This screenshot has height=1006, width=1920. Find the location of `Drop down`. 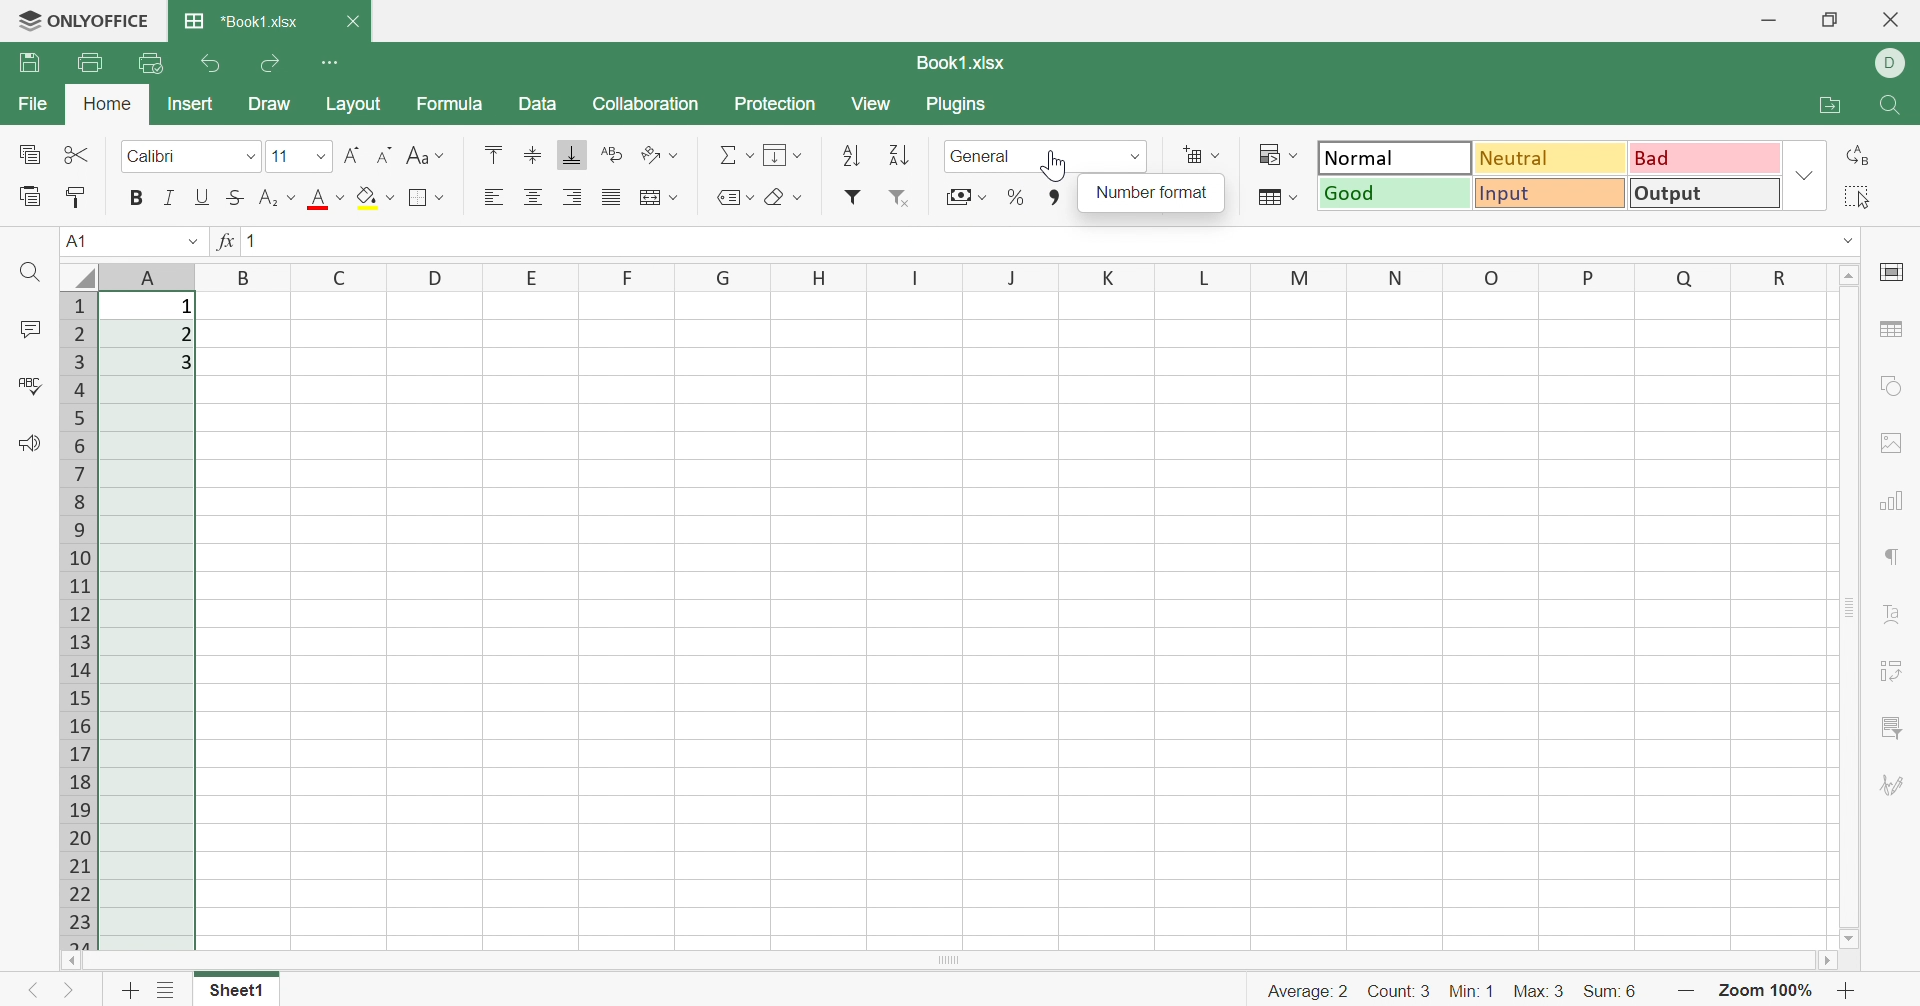

Drop down is located at coordinates (1805, 173).